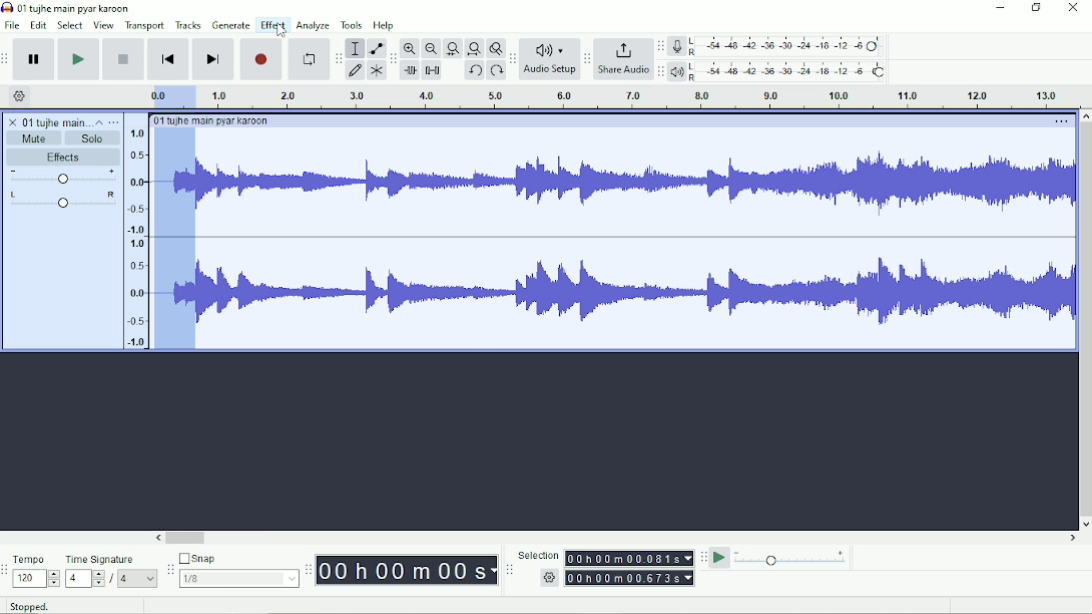  Describe the element at coordinates (375, 49) in the screenshot. I see `Envelope tool` at that location.